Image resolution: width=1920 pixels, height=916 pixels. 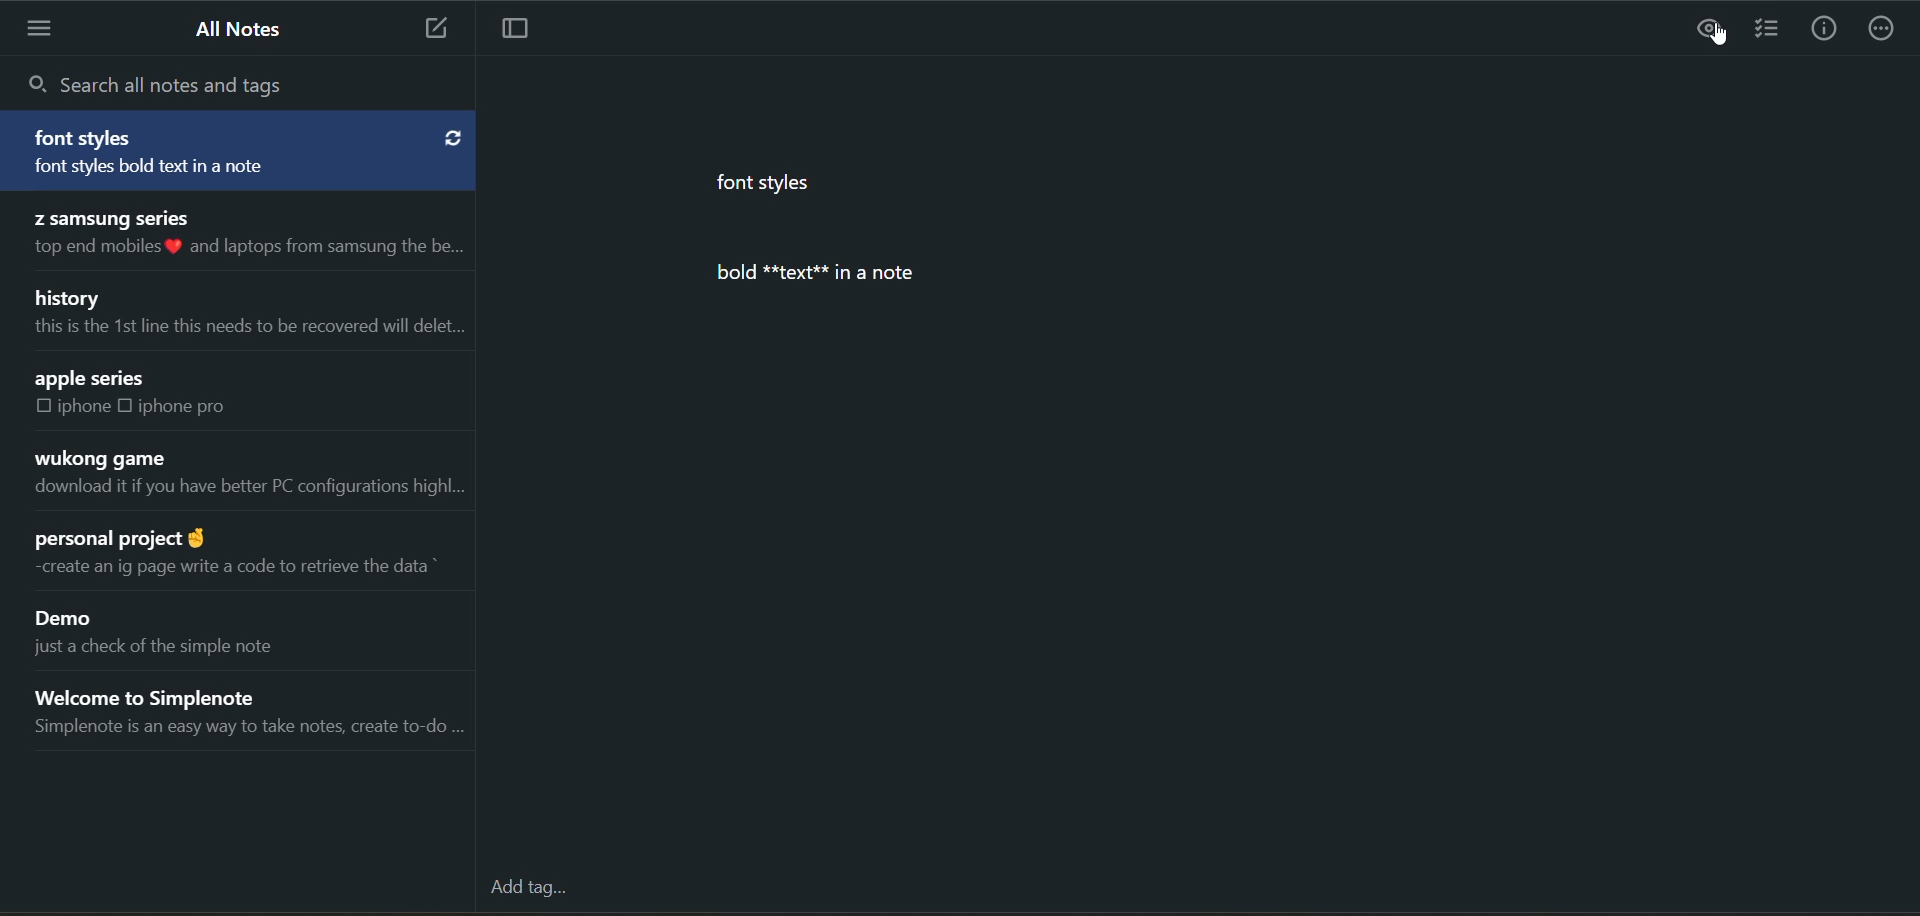 I want to click on icon, so click(x=452, y=136).